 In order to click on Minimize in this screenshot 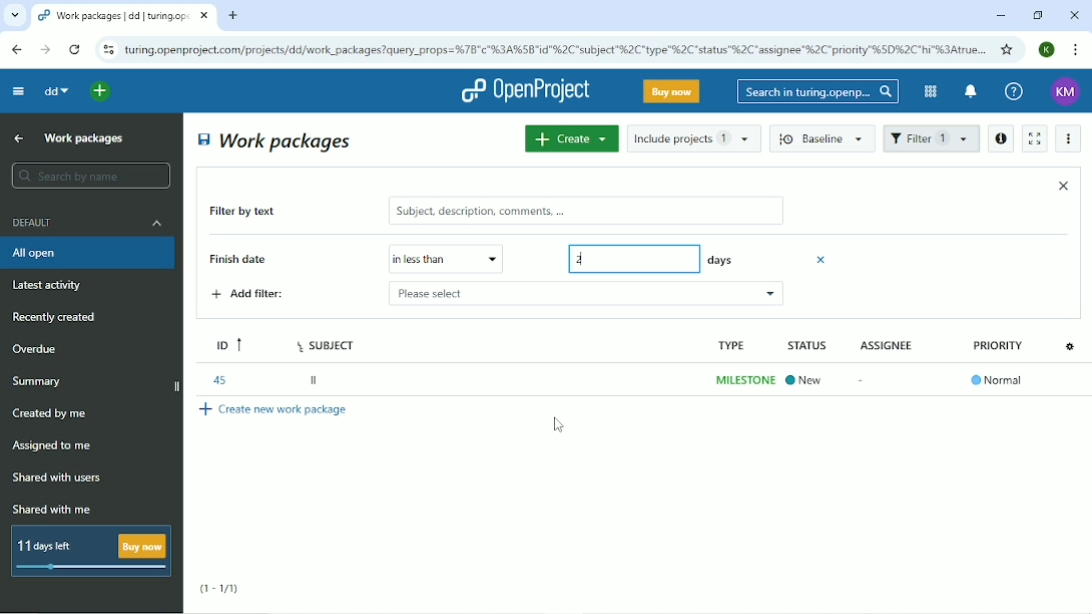, I will do `click(1000, 16)`.